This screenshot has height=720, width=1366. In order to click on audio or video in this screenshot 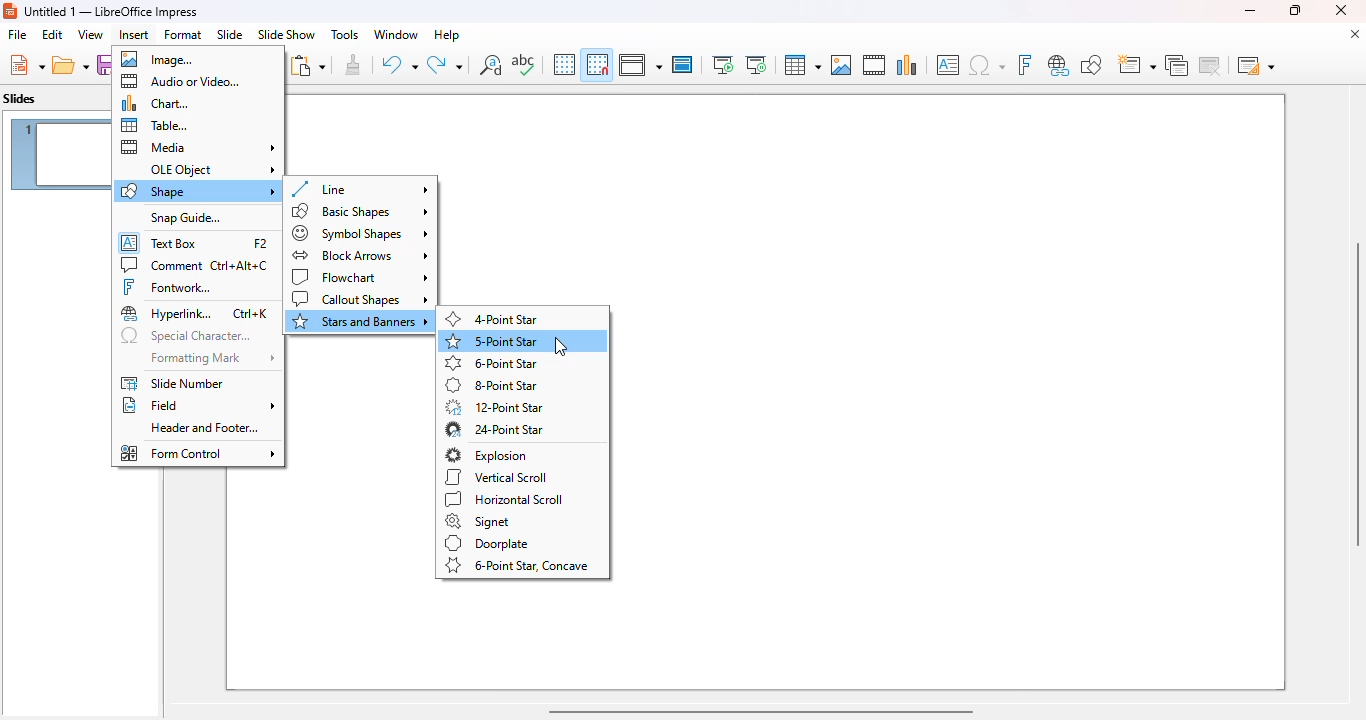, I will do `click(181, 81)`.